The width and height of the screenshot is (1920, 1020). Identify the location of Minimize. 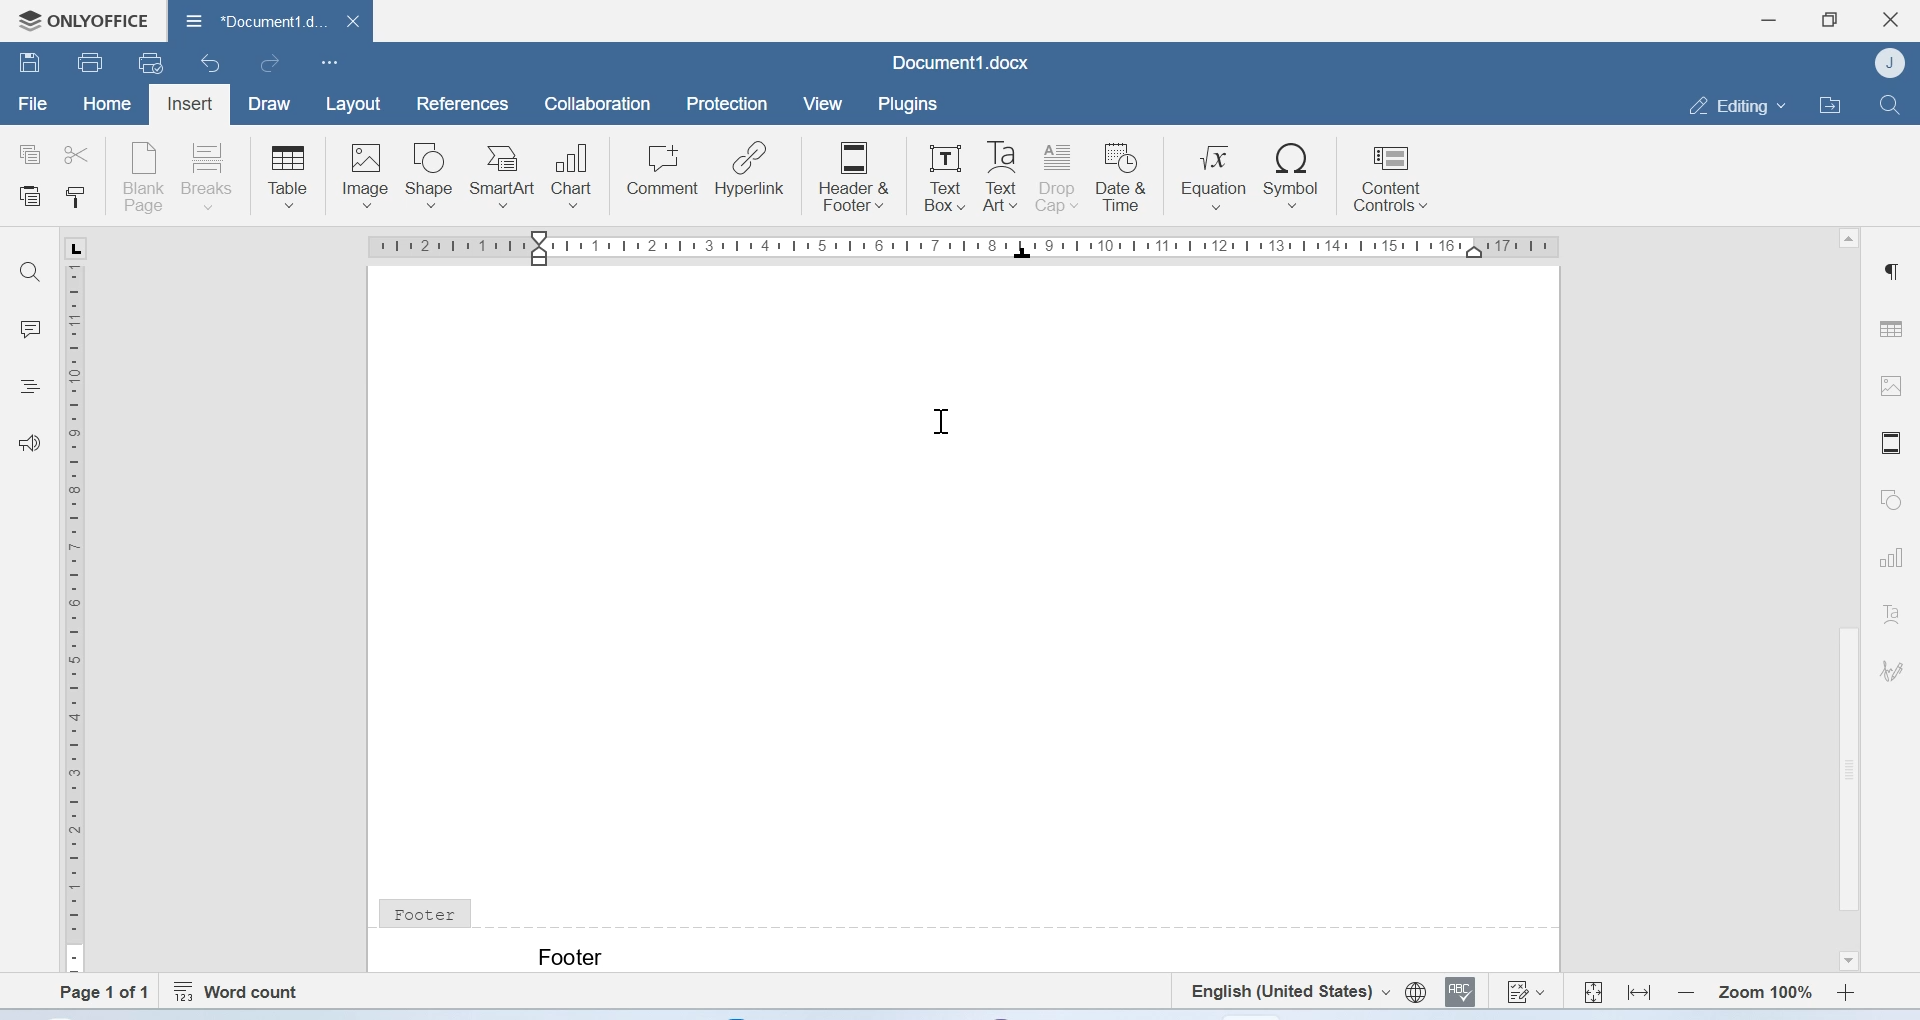
(1769, 20).